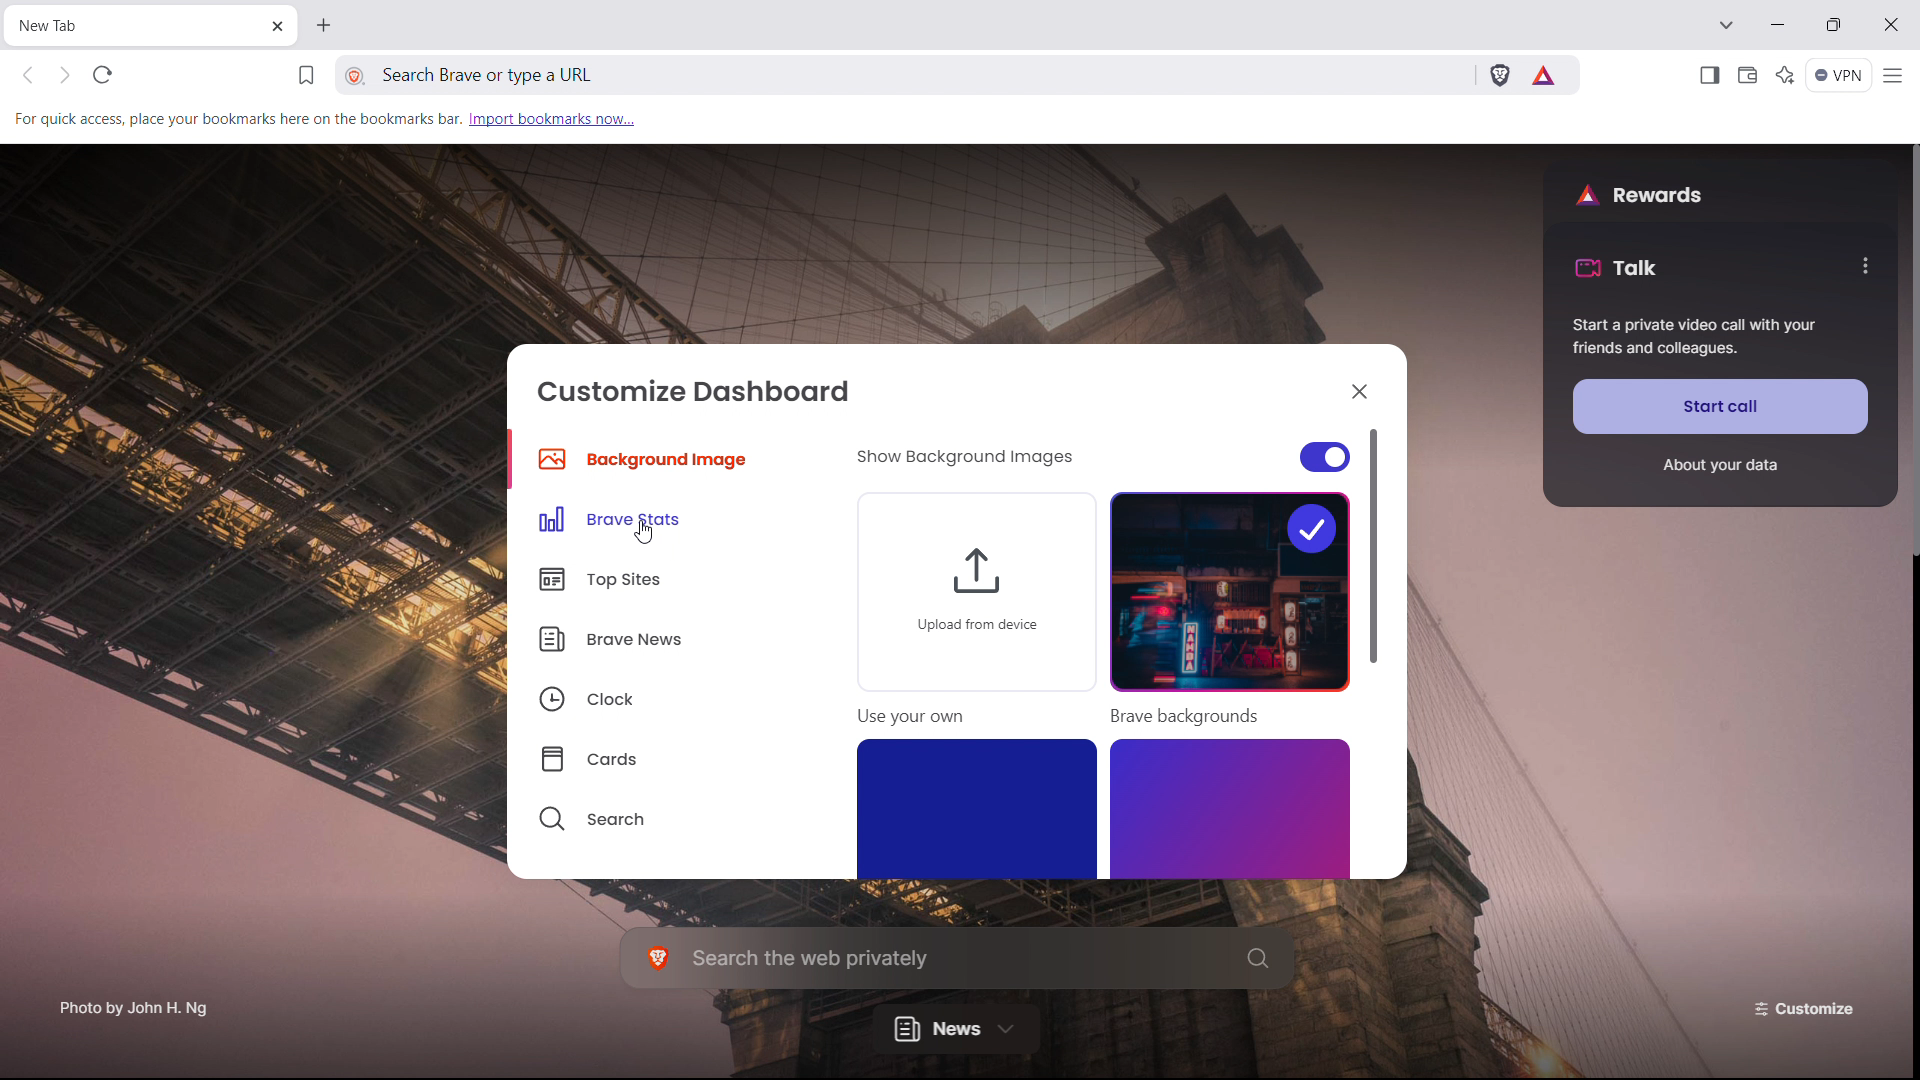 The image size is (1920, 1080). I want to click on search brave or type a URL, so click(786, 75).